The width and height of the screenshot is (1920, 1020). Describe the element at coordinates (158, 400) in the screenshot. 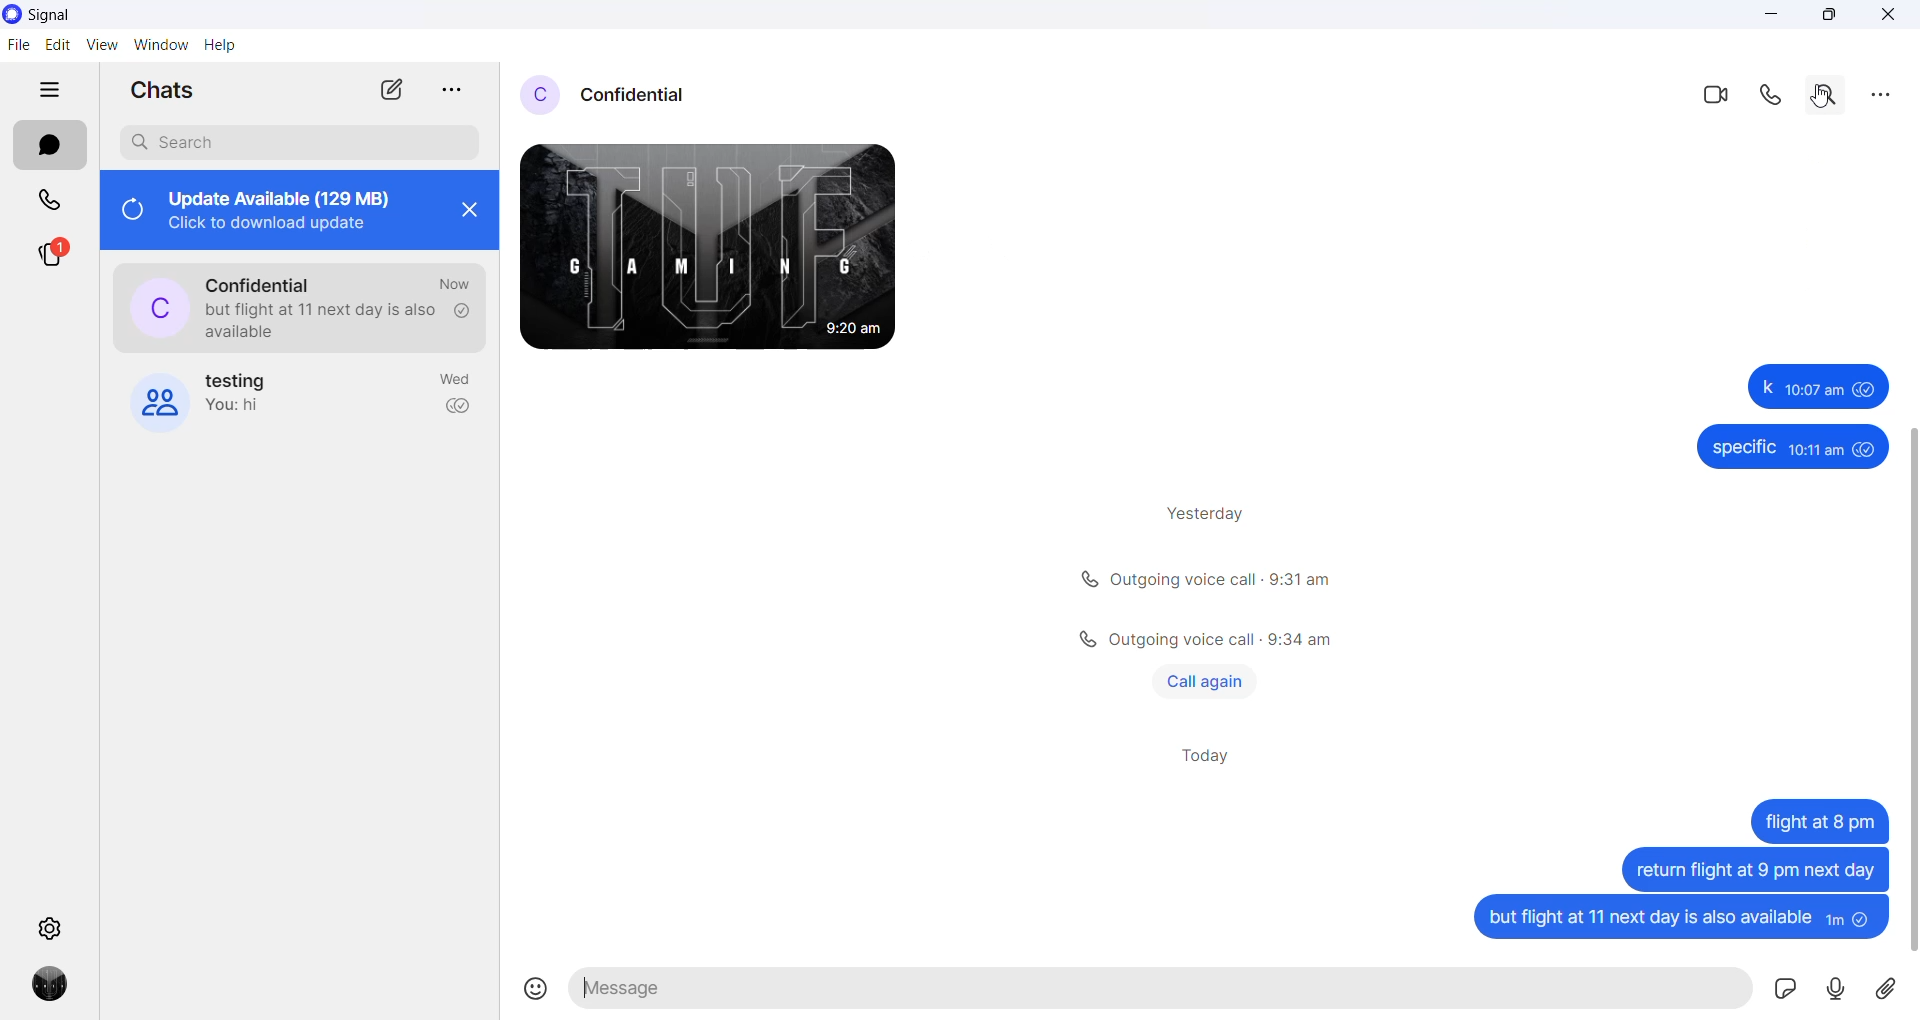

I see `group cover photo` at that location.